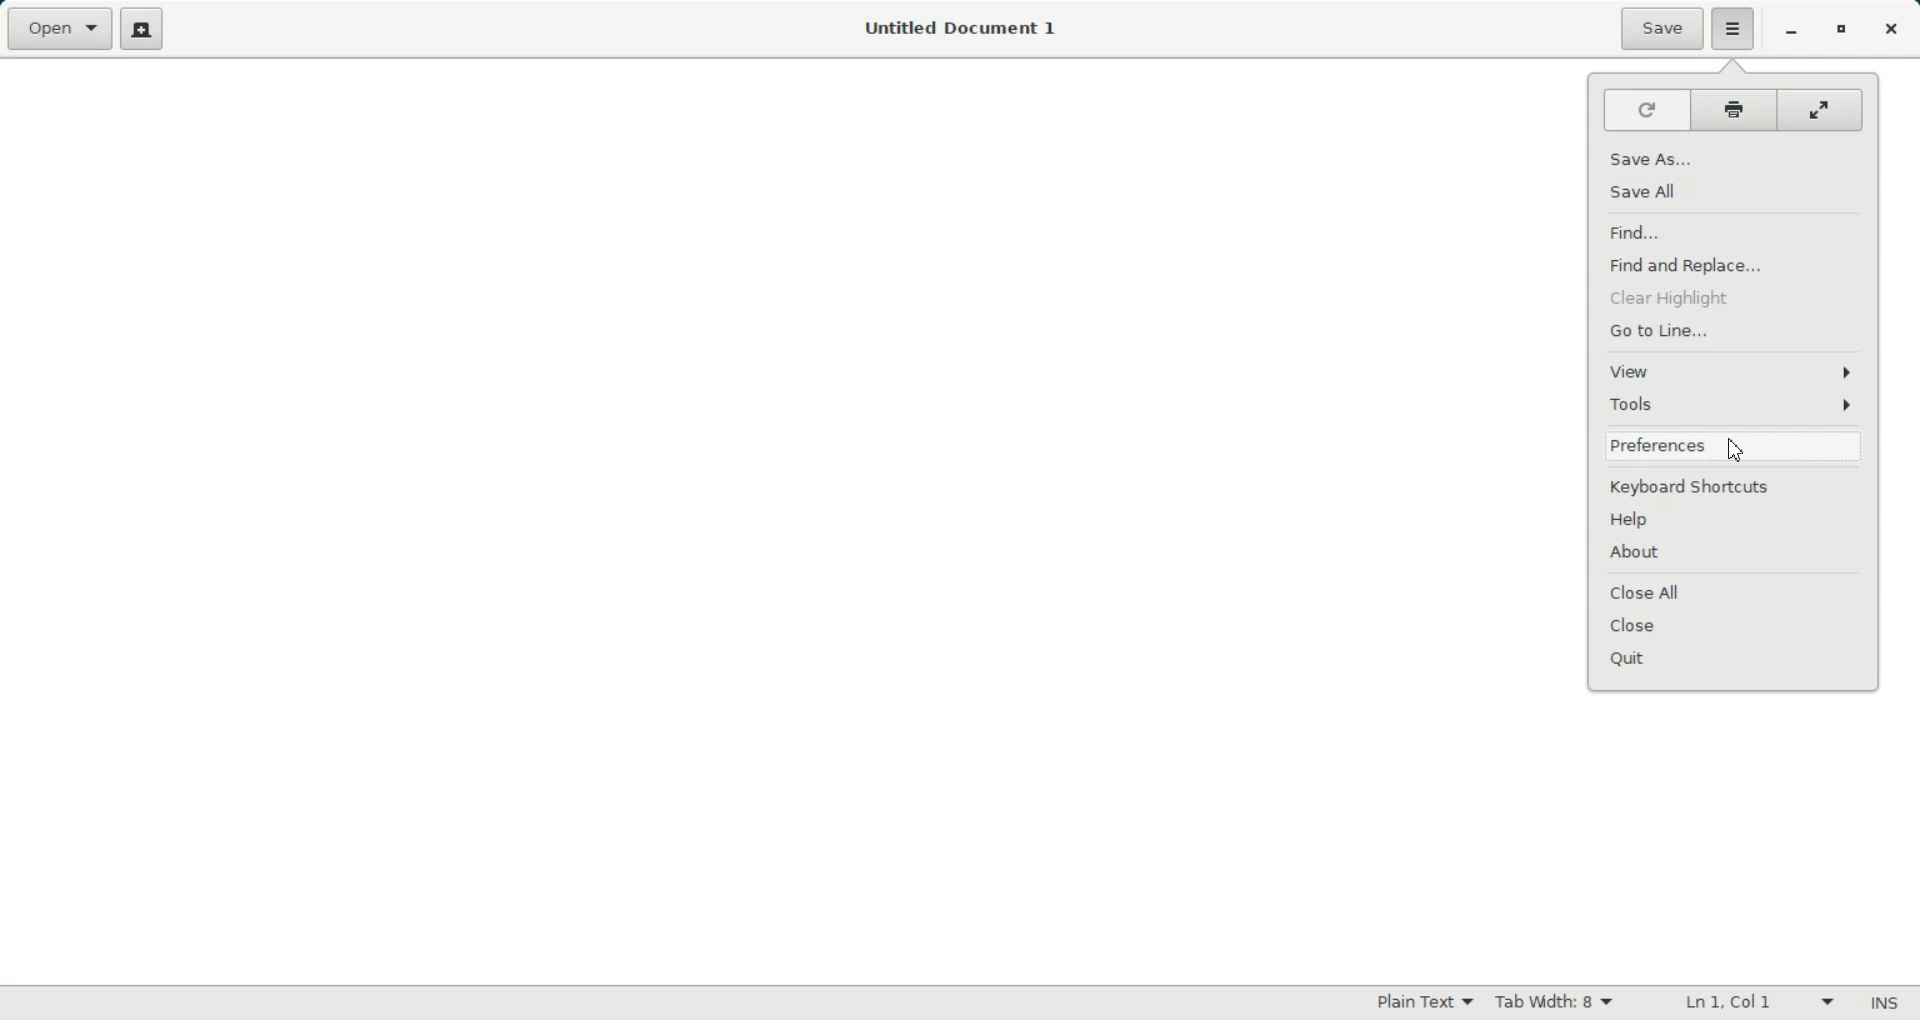  I want to click on Save All, so click(1734, 191).